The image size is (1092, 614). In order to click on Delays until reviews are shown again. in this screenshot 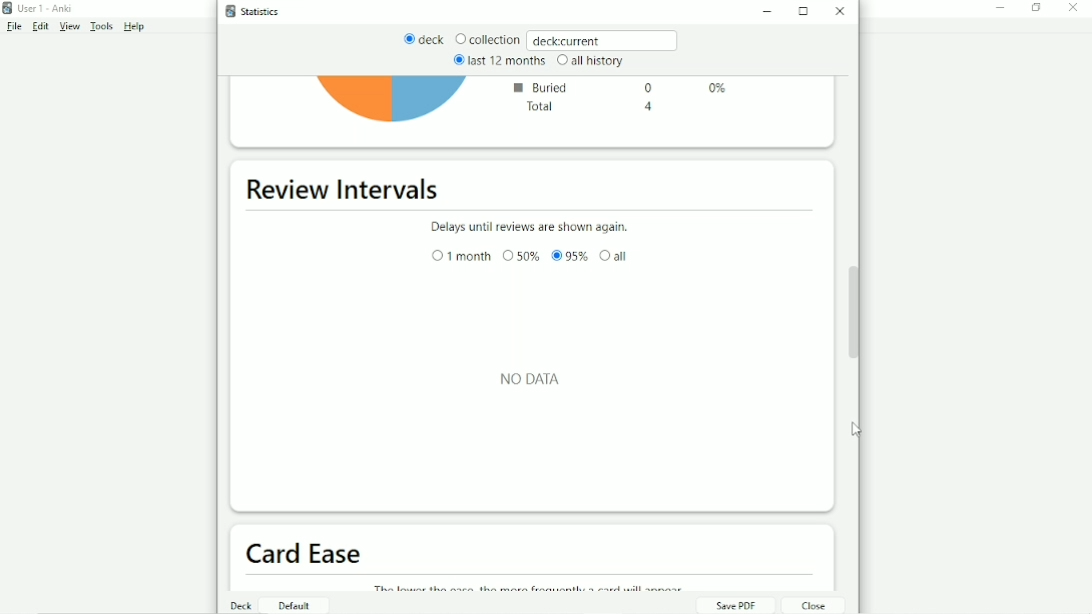, I will do `click(528, 225)`.